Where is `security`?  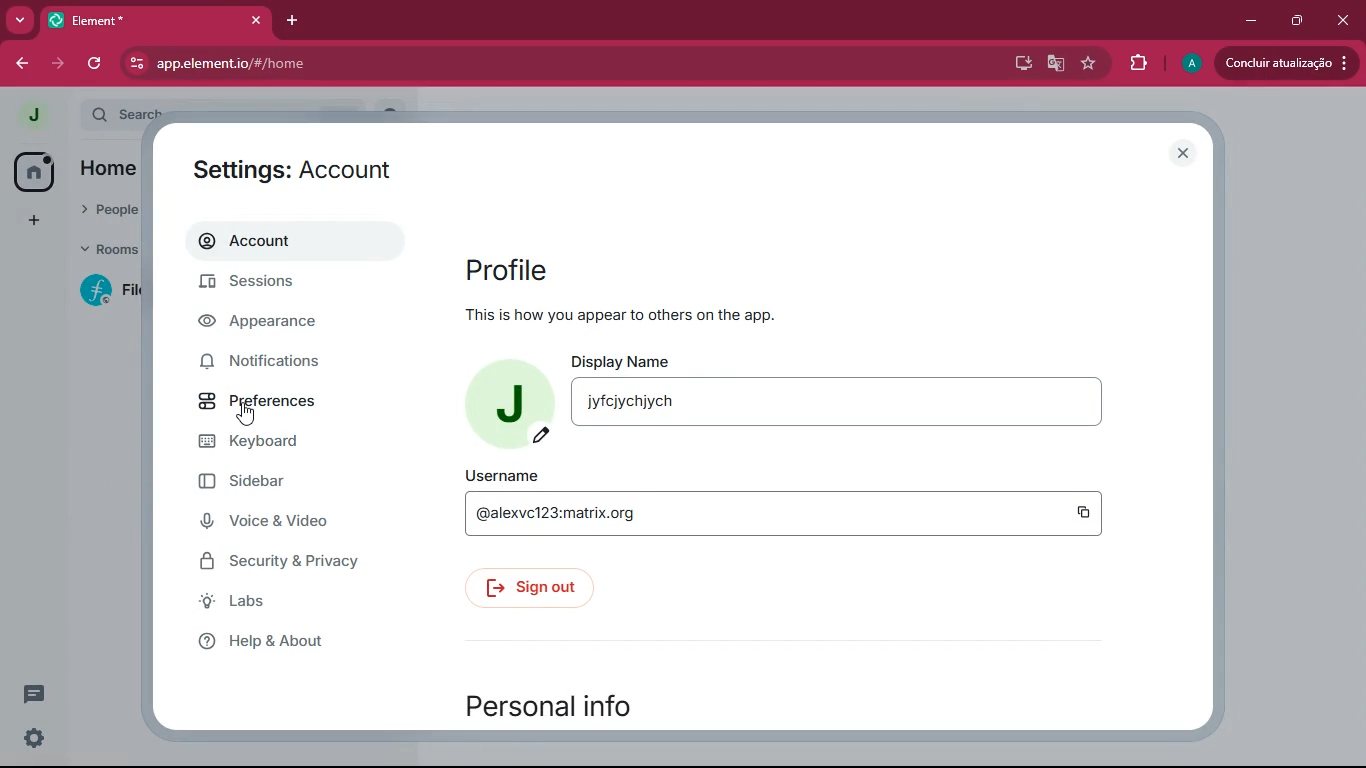
security is located at coordinates (296, 566).